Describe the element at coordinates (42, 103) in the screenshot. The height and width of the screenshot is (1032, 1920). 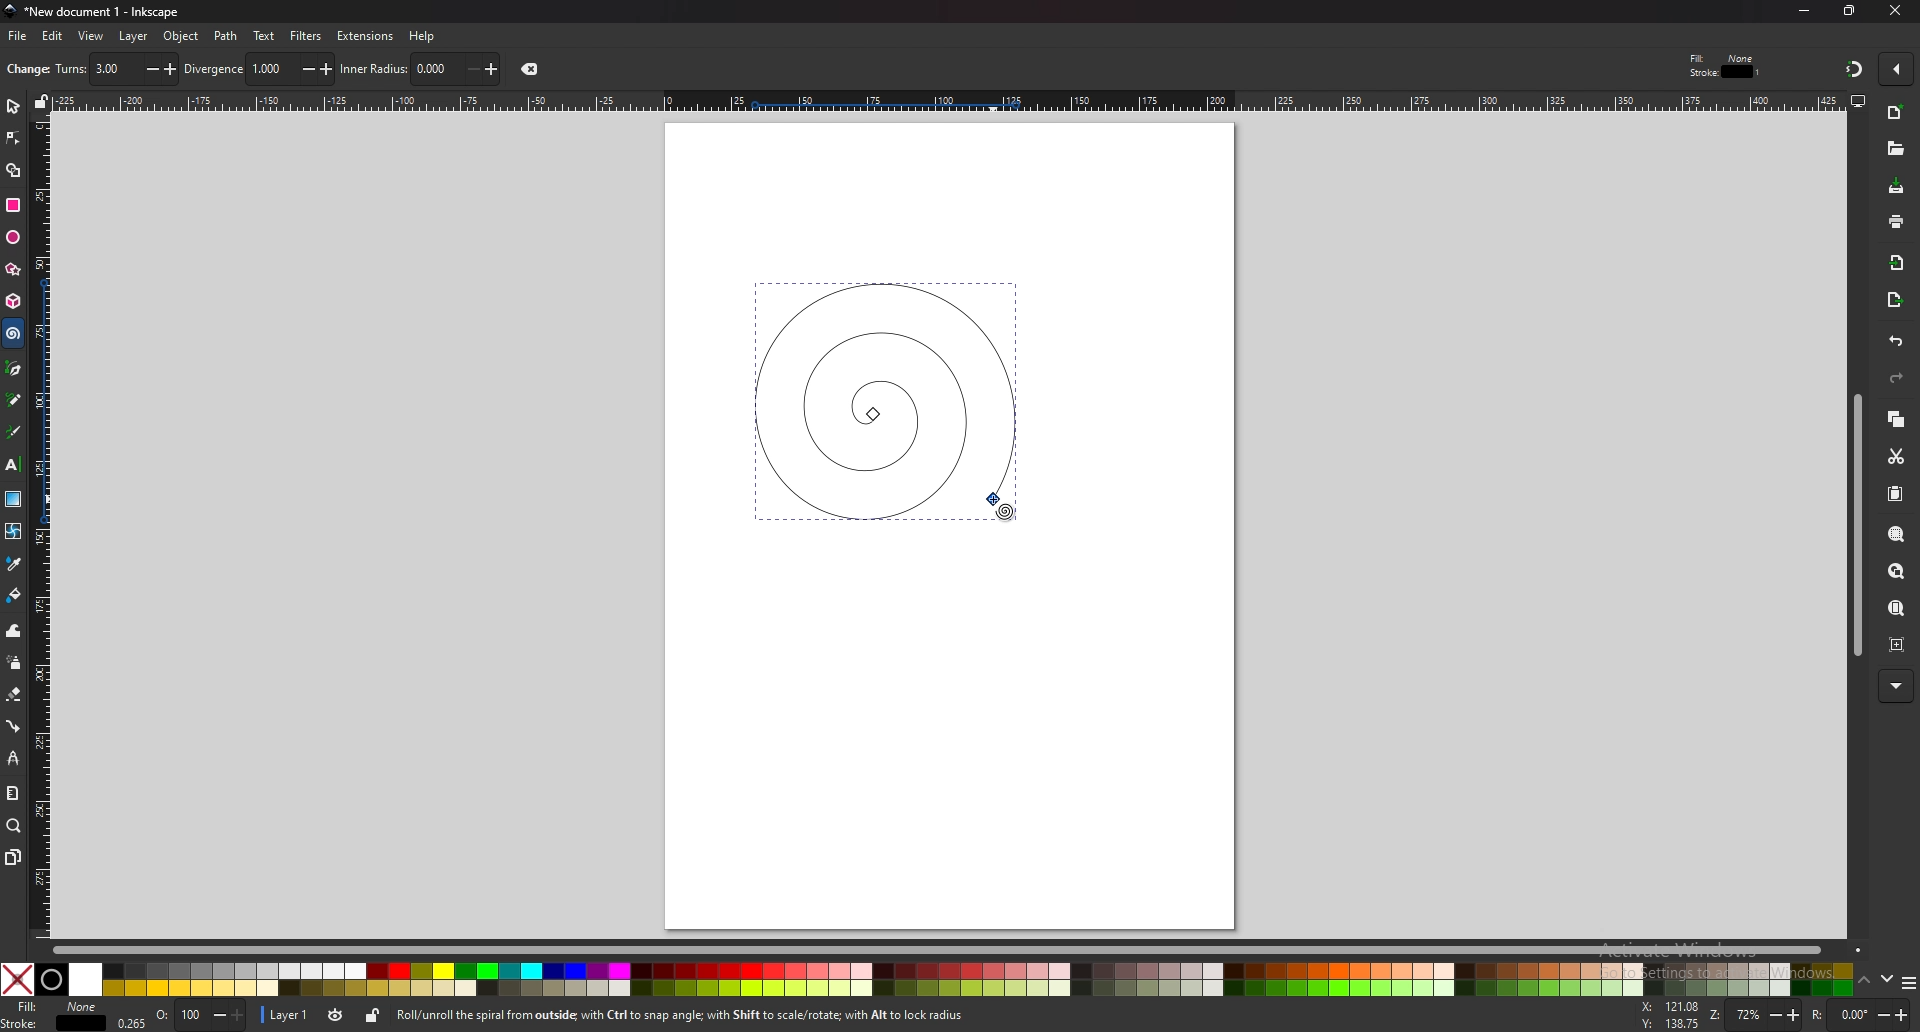
I see `lock guides` at that location.